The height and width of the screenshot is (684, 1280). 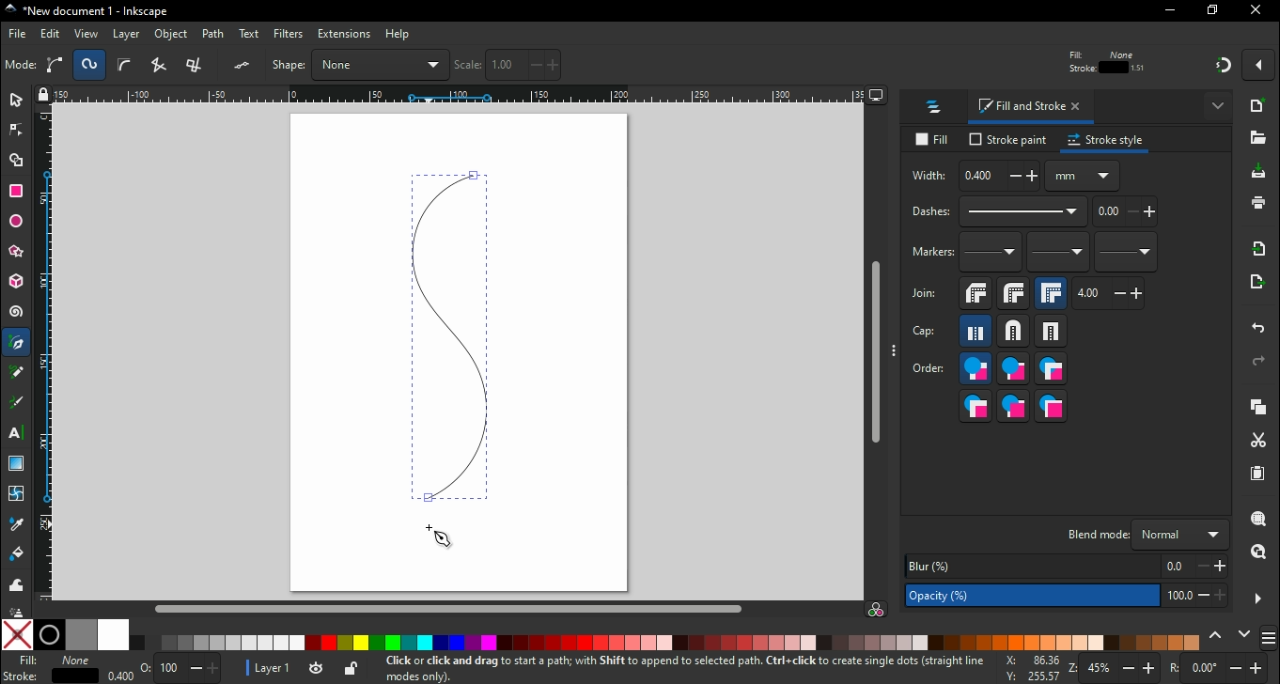 What do you see at coordinates (16, 135) in the screenshot?
I see `node tool` at bounding box center [16, 135].